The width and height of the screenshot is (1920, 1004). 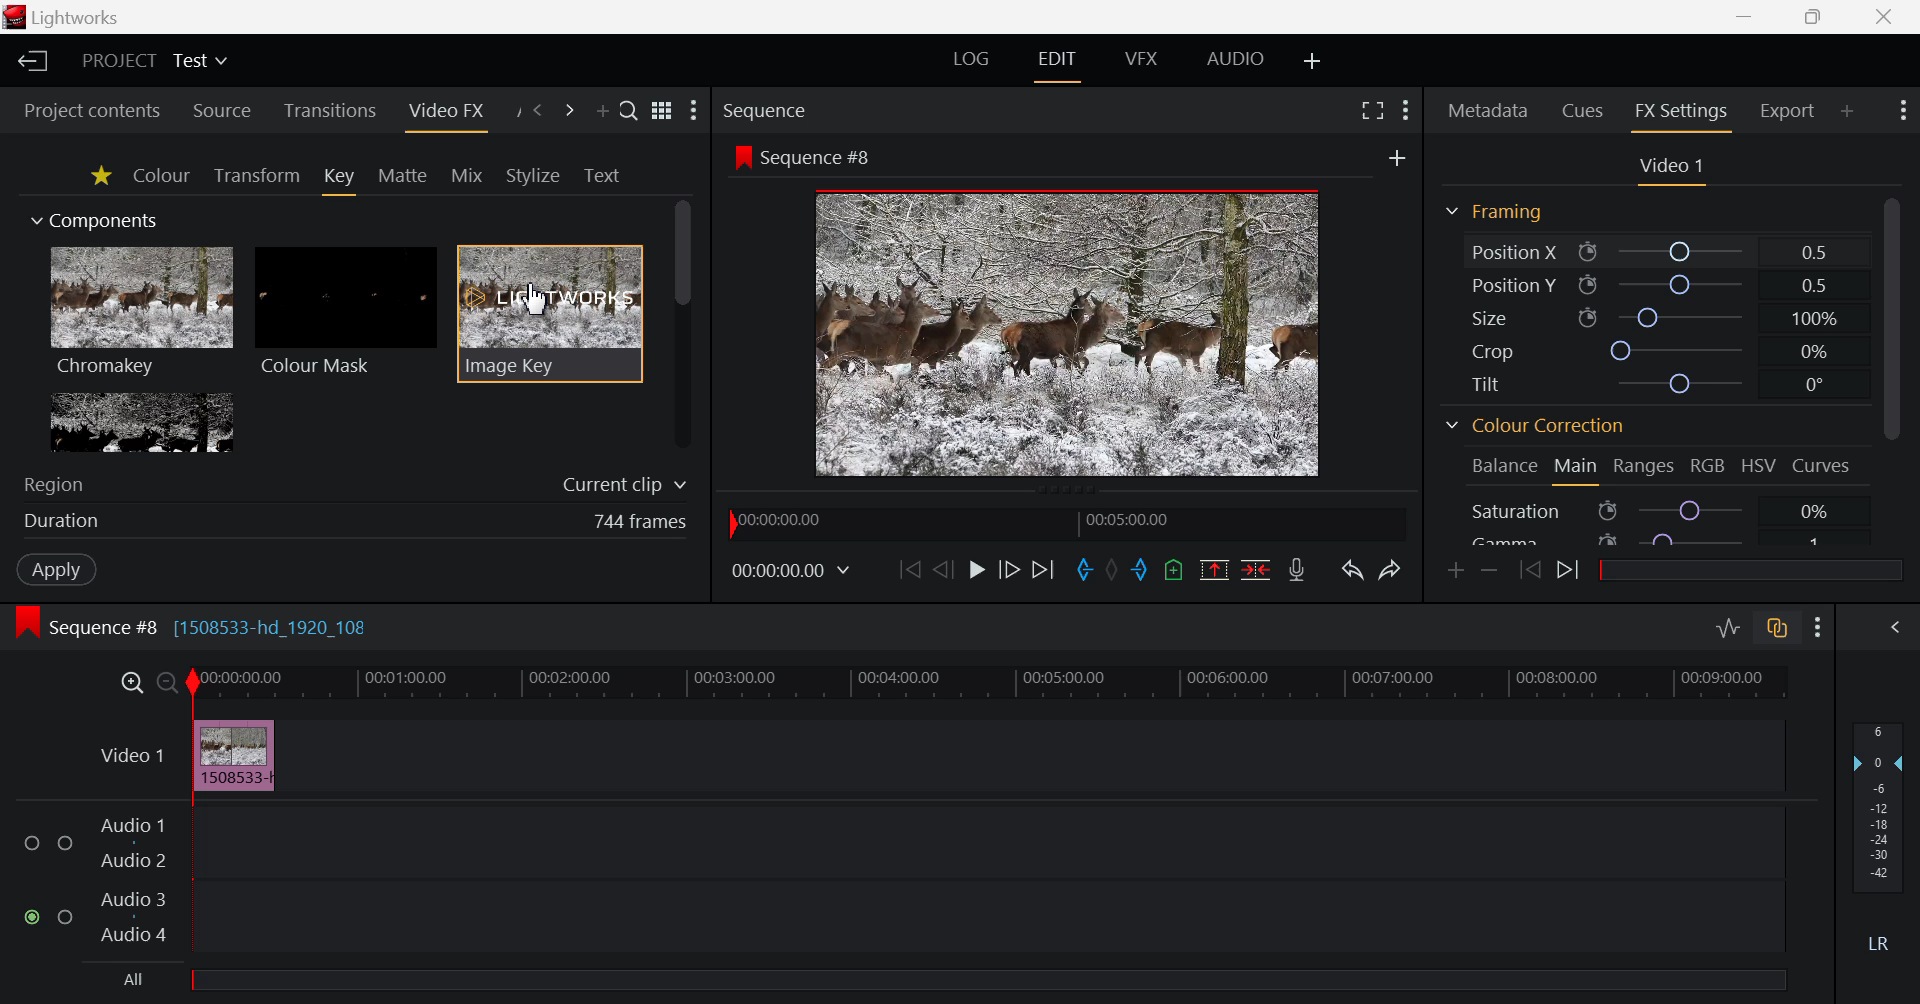 I want to click on Lumakey, so click(x=140, y=422).